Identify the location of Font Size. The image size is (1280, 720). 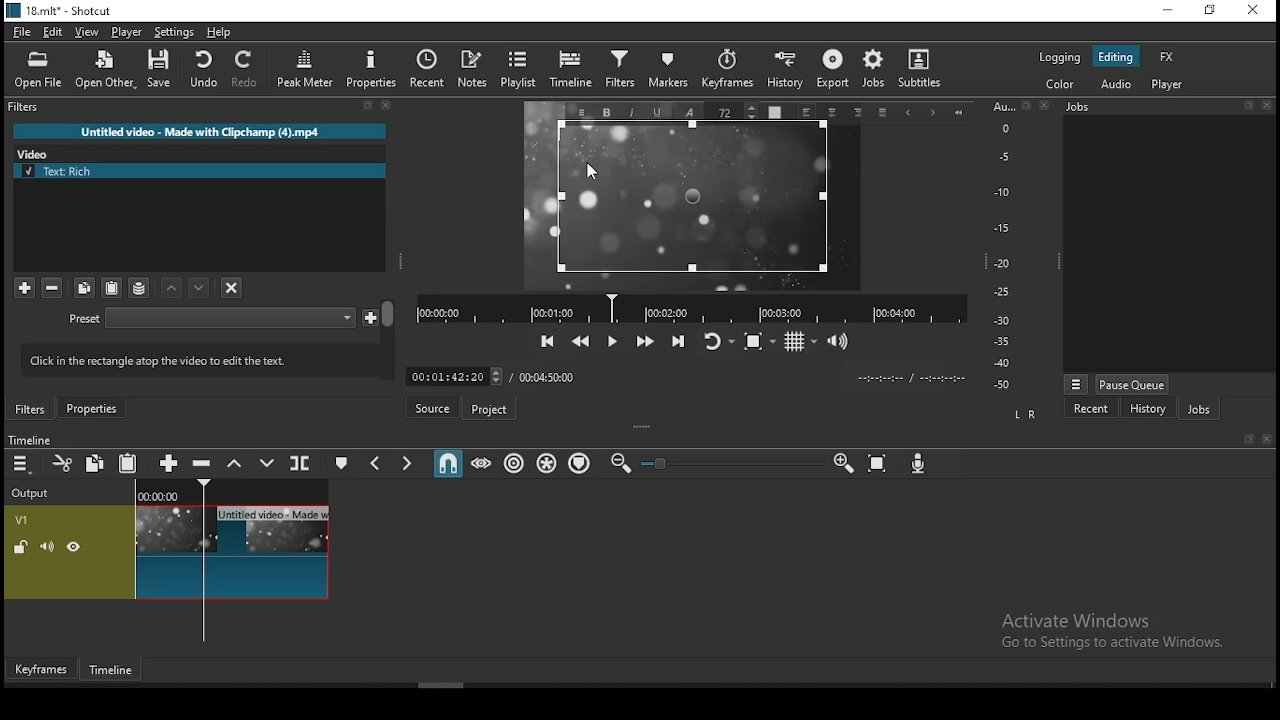
(734, 111).